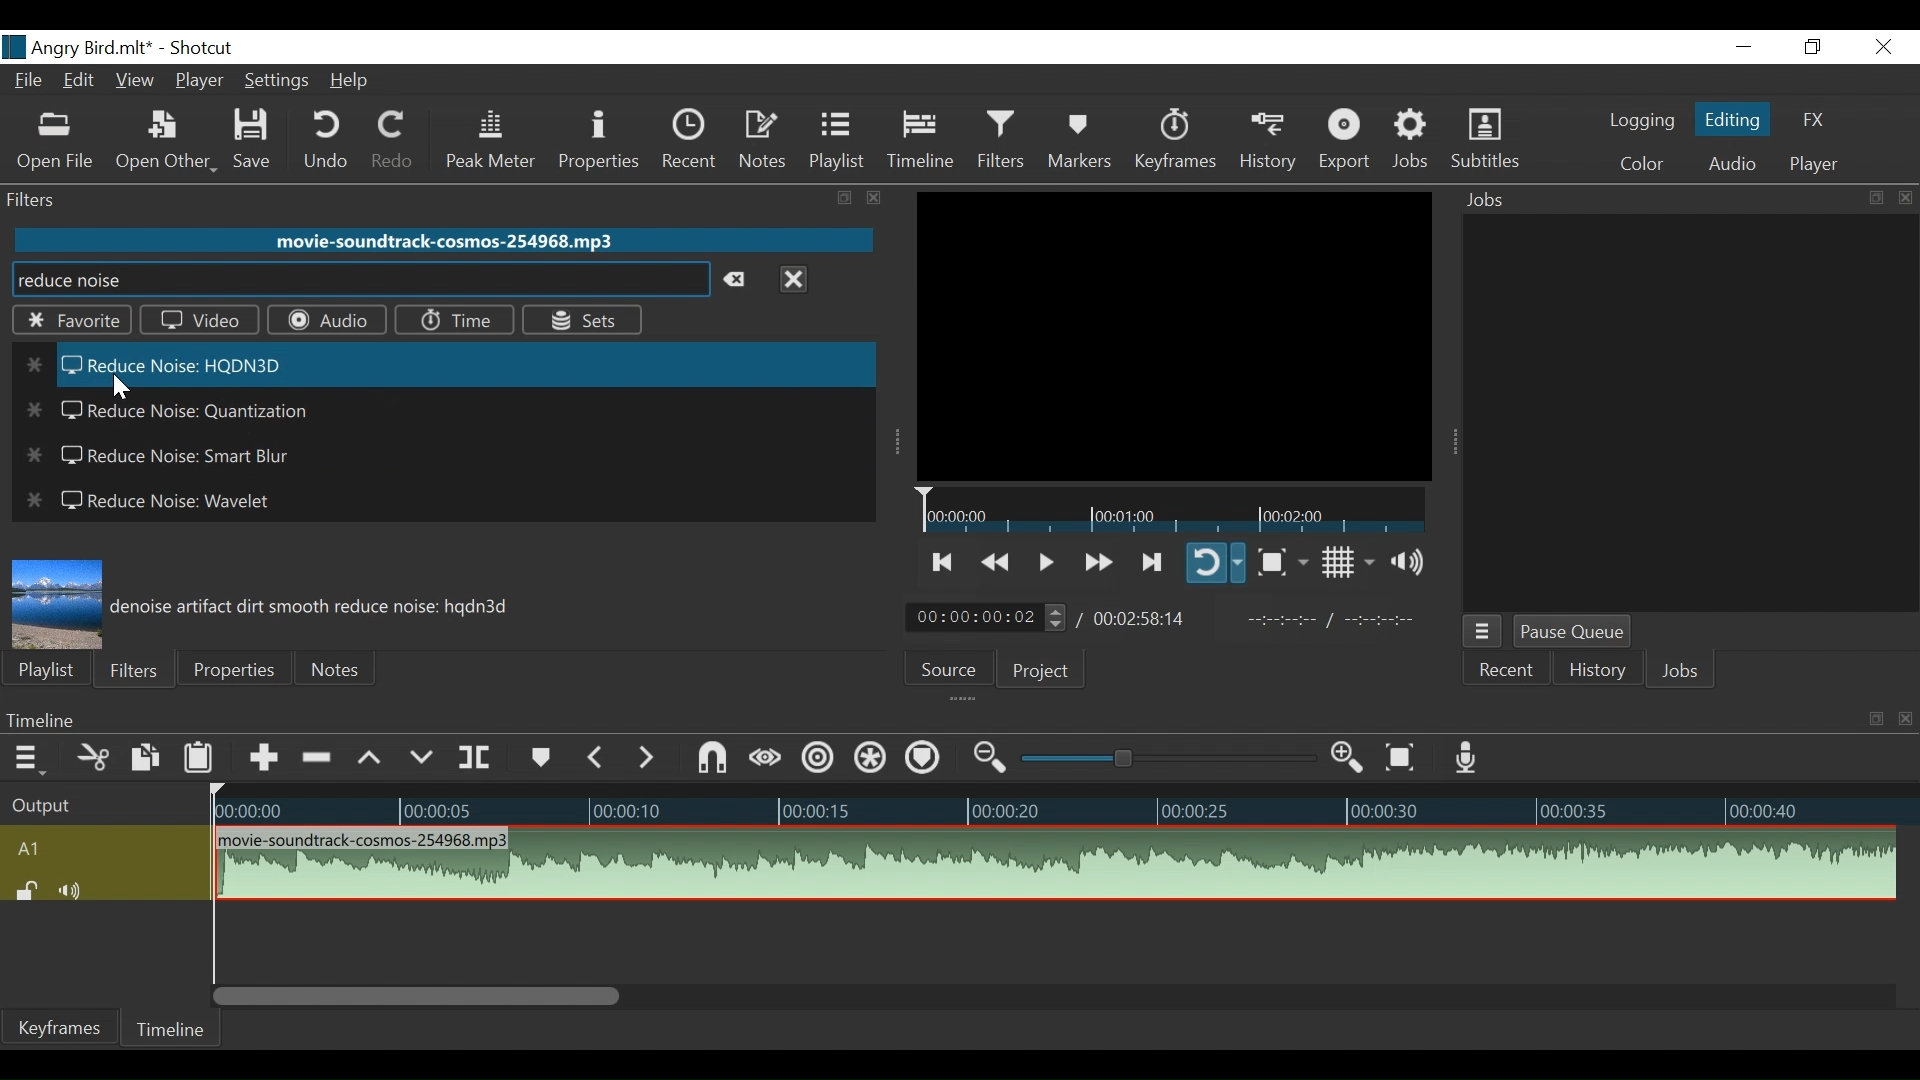 This screenshot has height=1080, width=1920. What do you see at coordinates (1217, 564) in the screenshot?
I see `Toggle player on looping` at bounding box center [1217, 564].